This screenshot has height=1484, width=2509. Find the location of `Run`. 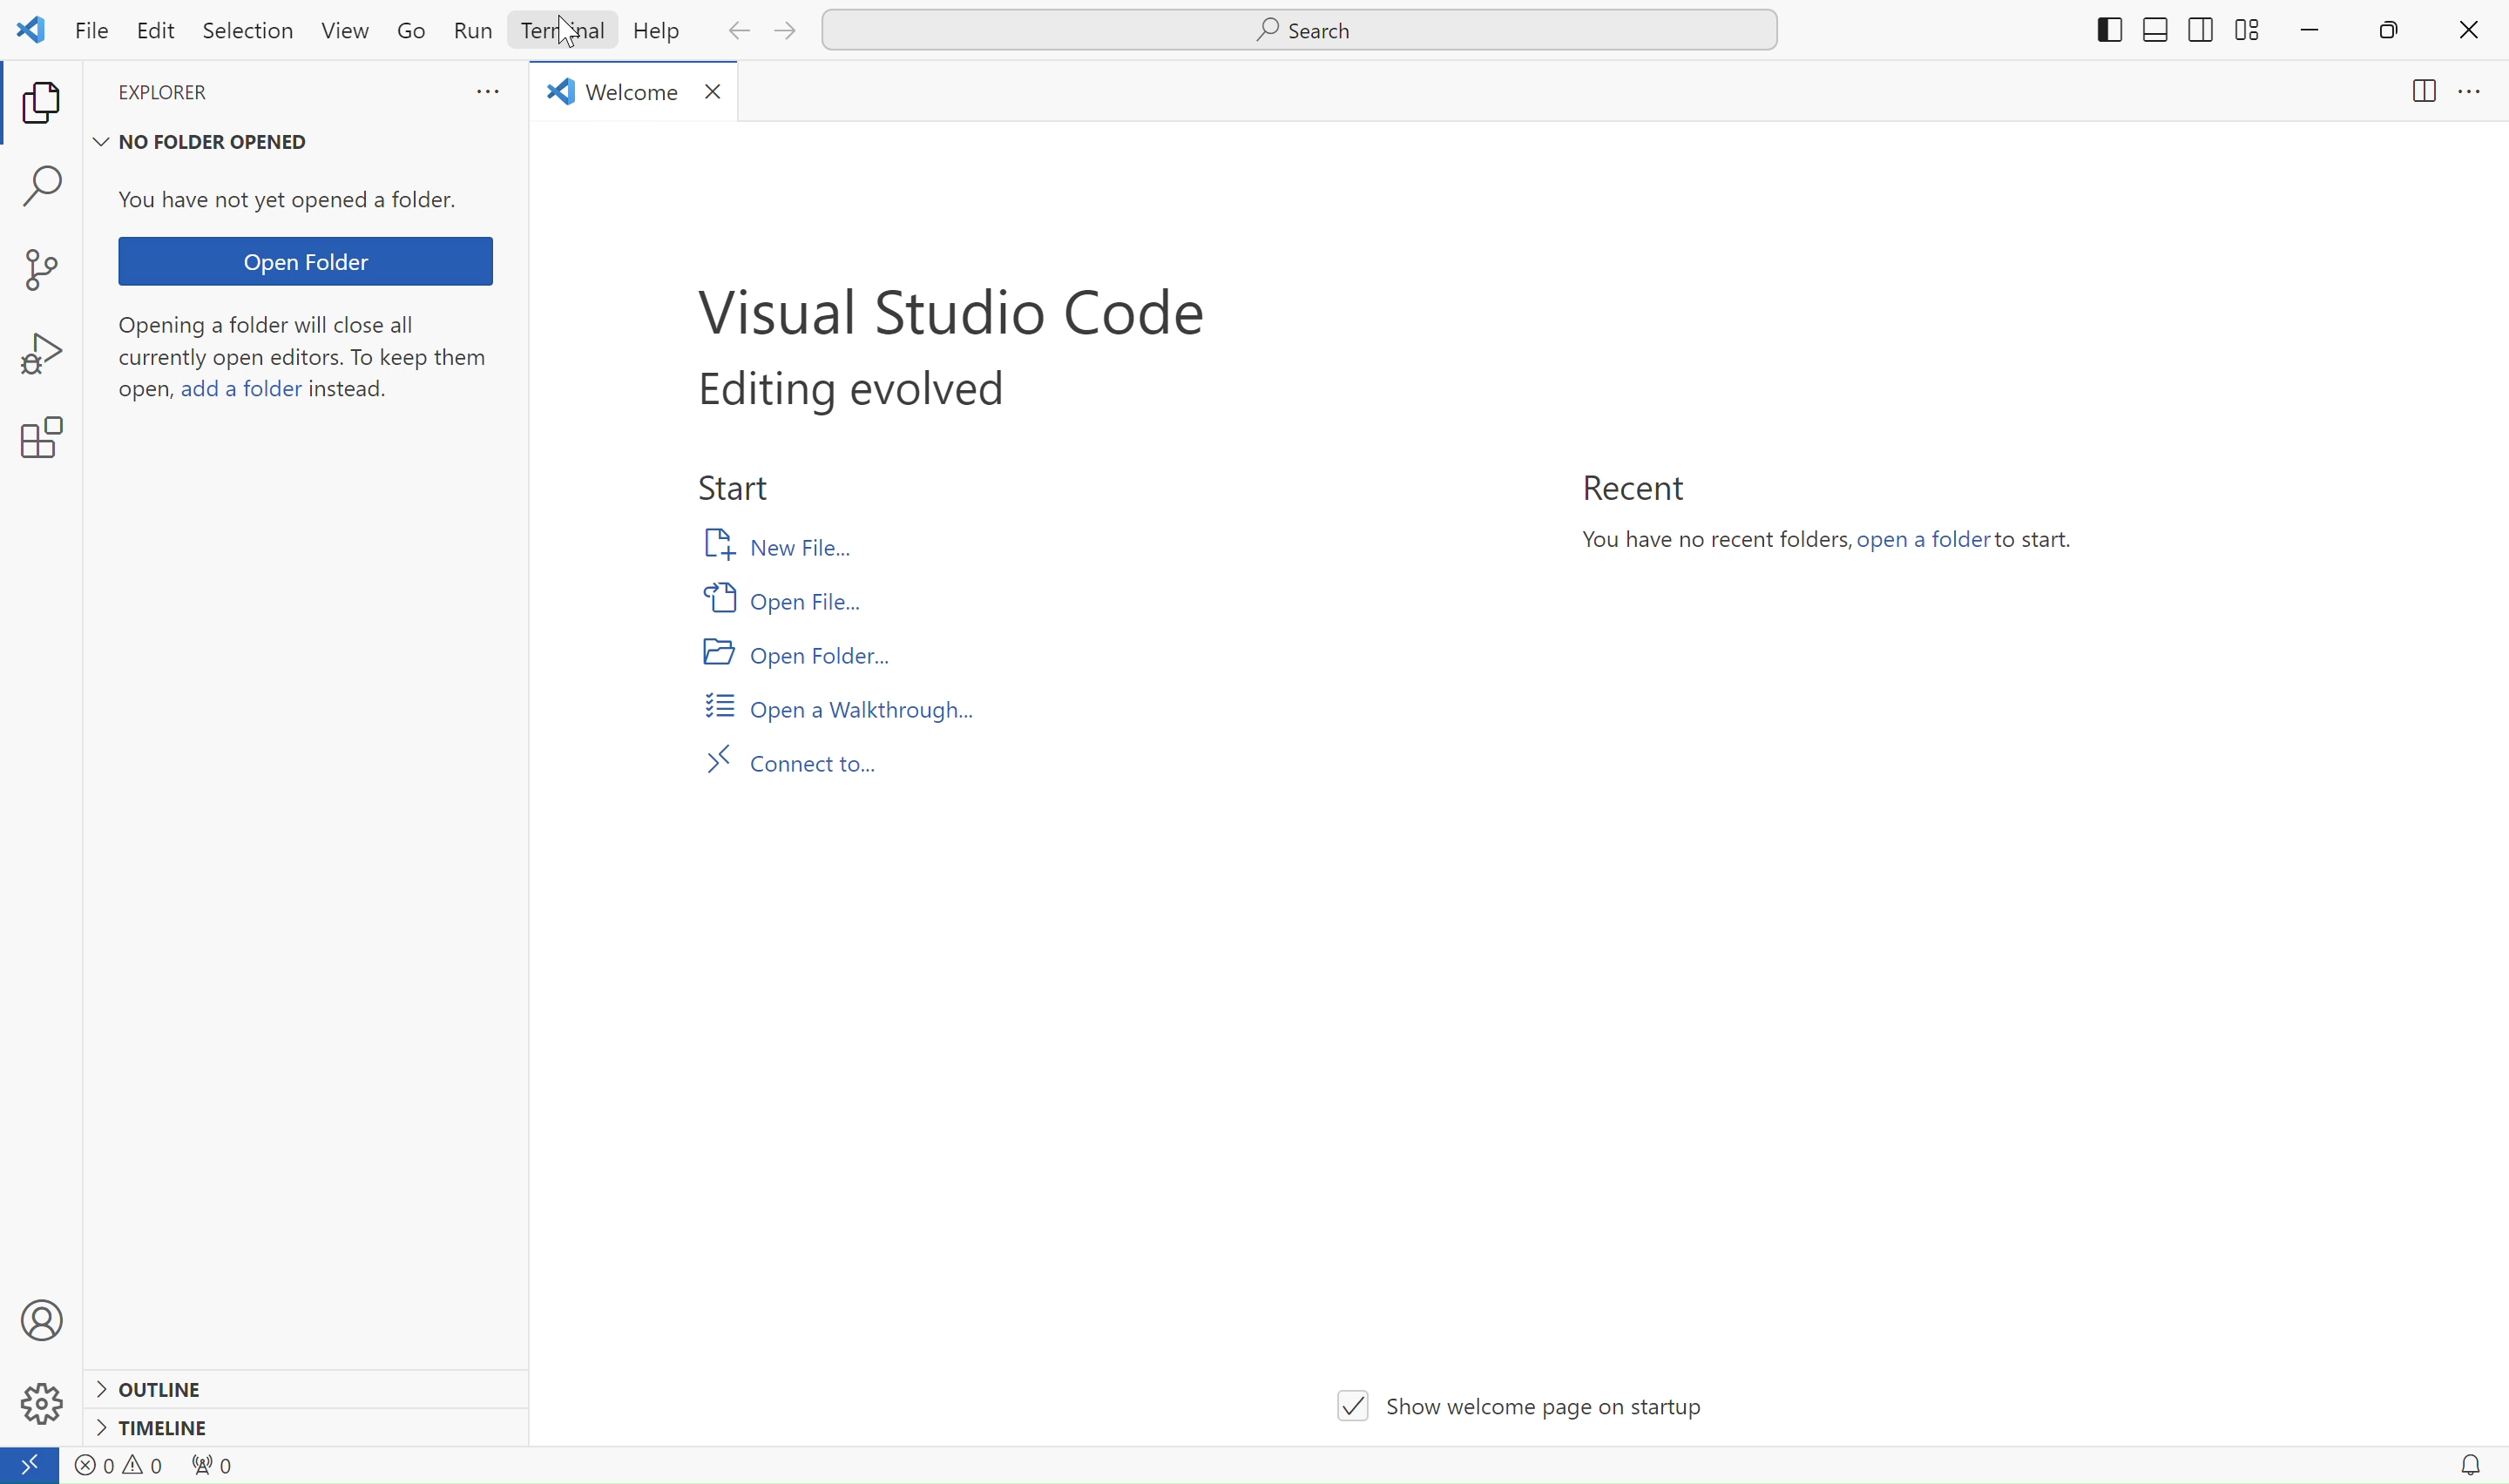

Run is located at coordinates (470, 32).